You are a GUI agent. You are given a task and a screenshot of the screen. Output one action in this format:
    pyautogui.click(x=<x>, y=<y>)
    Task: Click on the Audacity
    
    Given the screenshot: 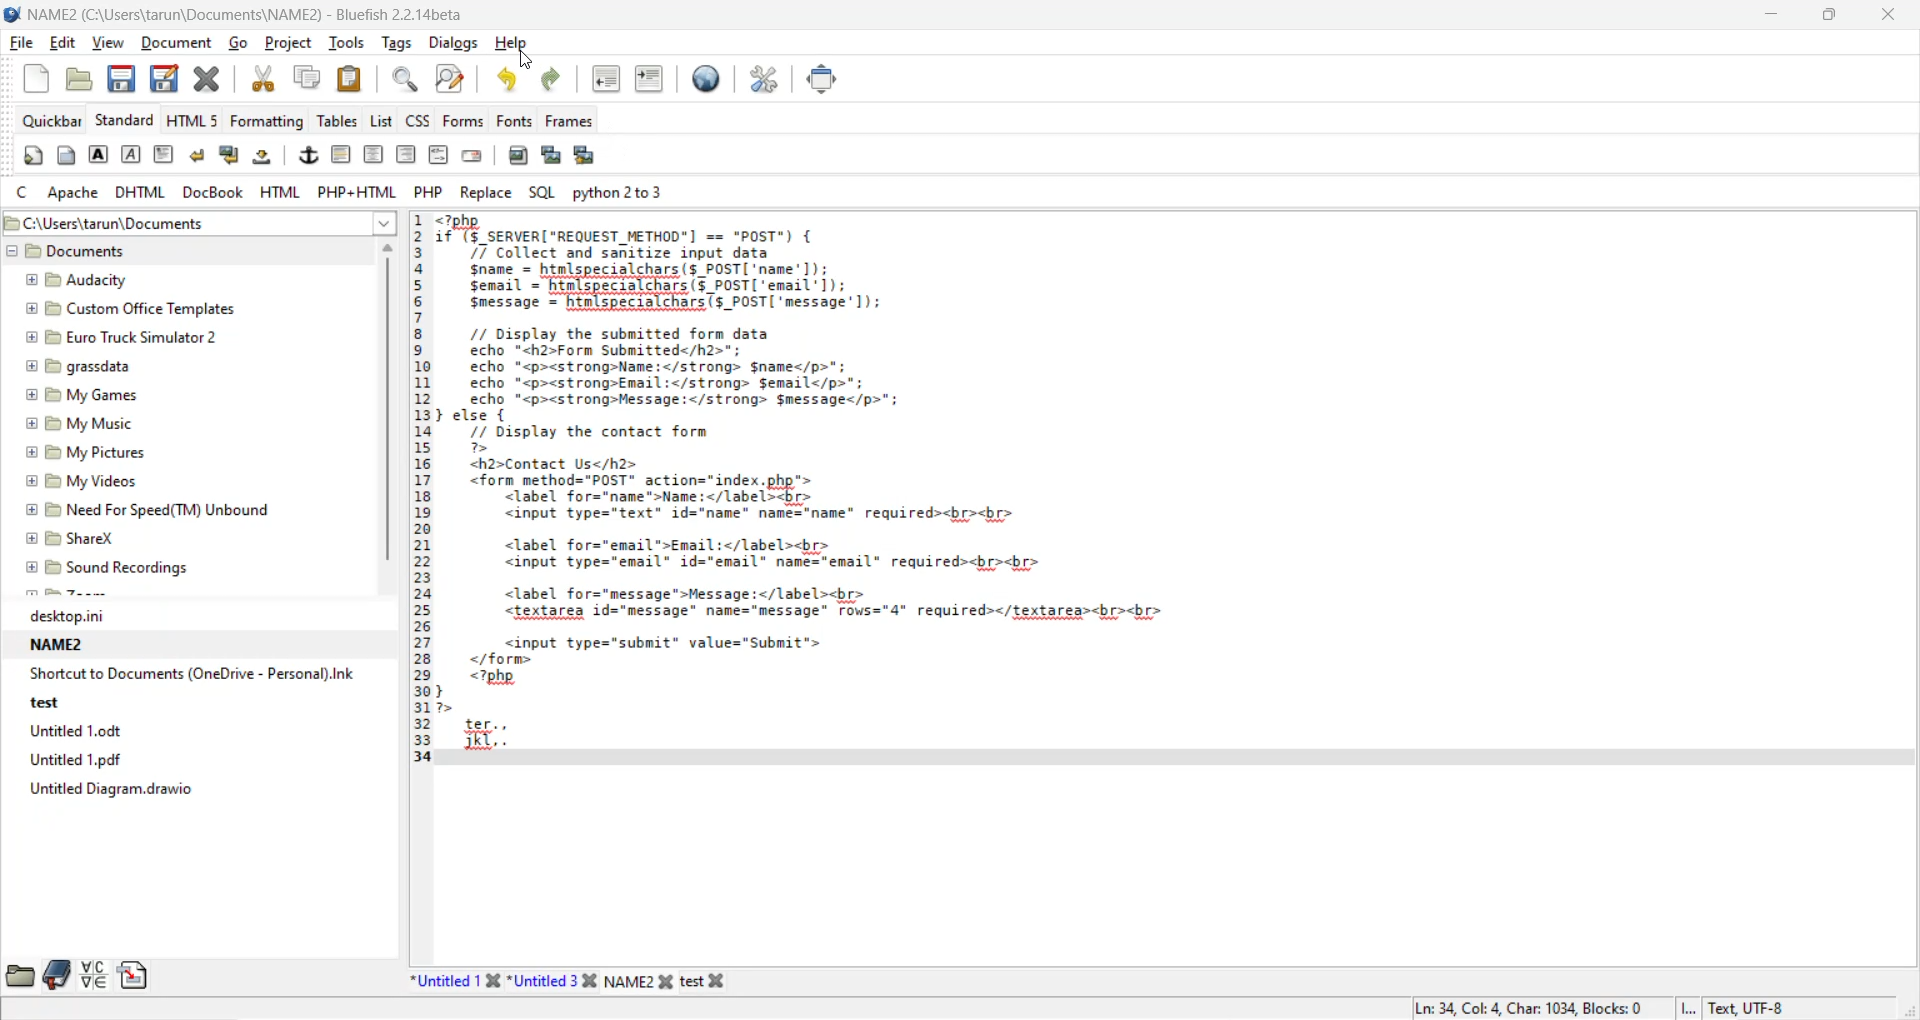 What is the action you would take?
    pyautogui.click(x=71, y=280)
    